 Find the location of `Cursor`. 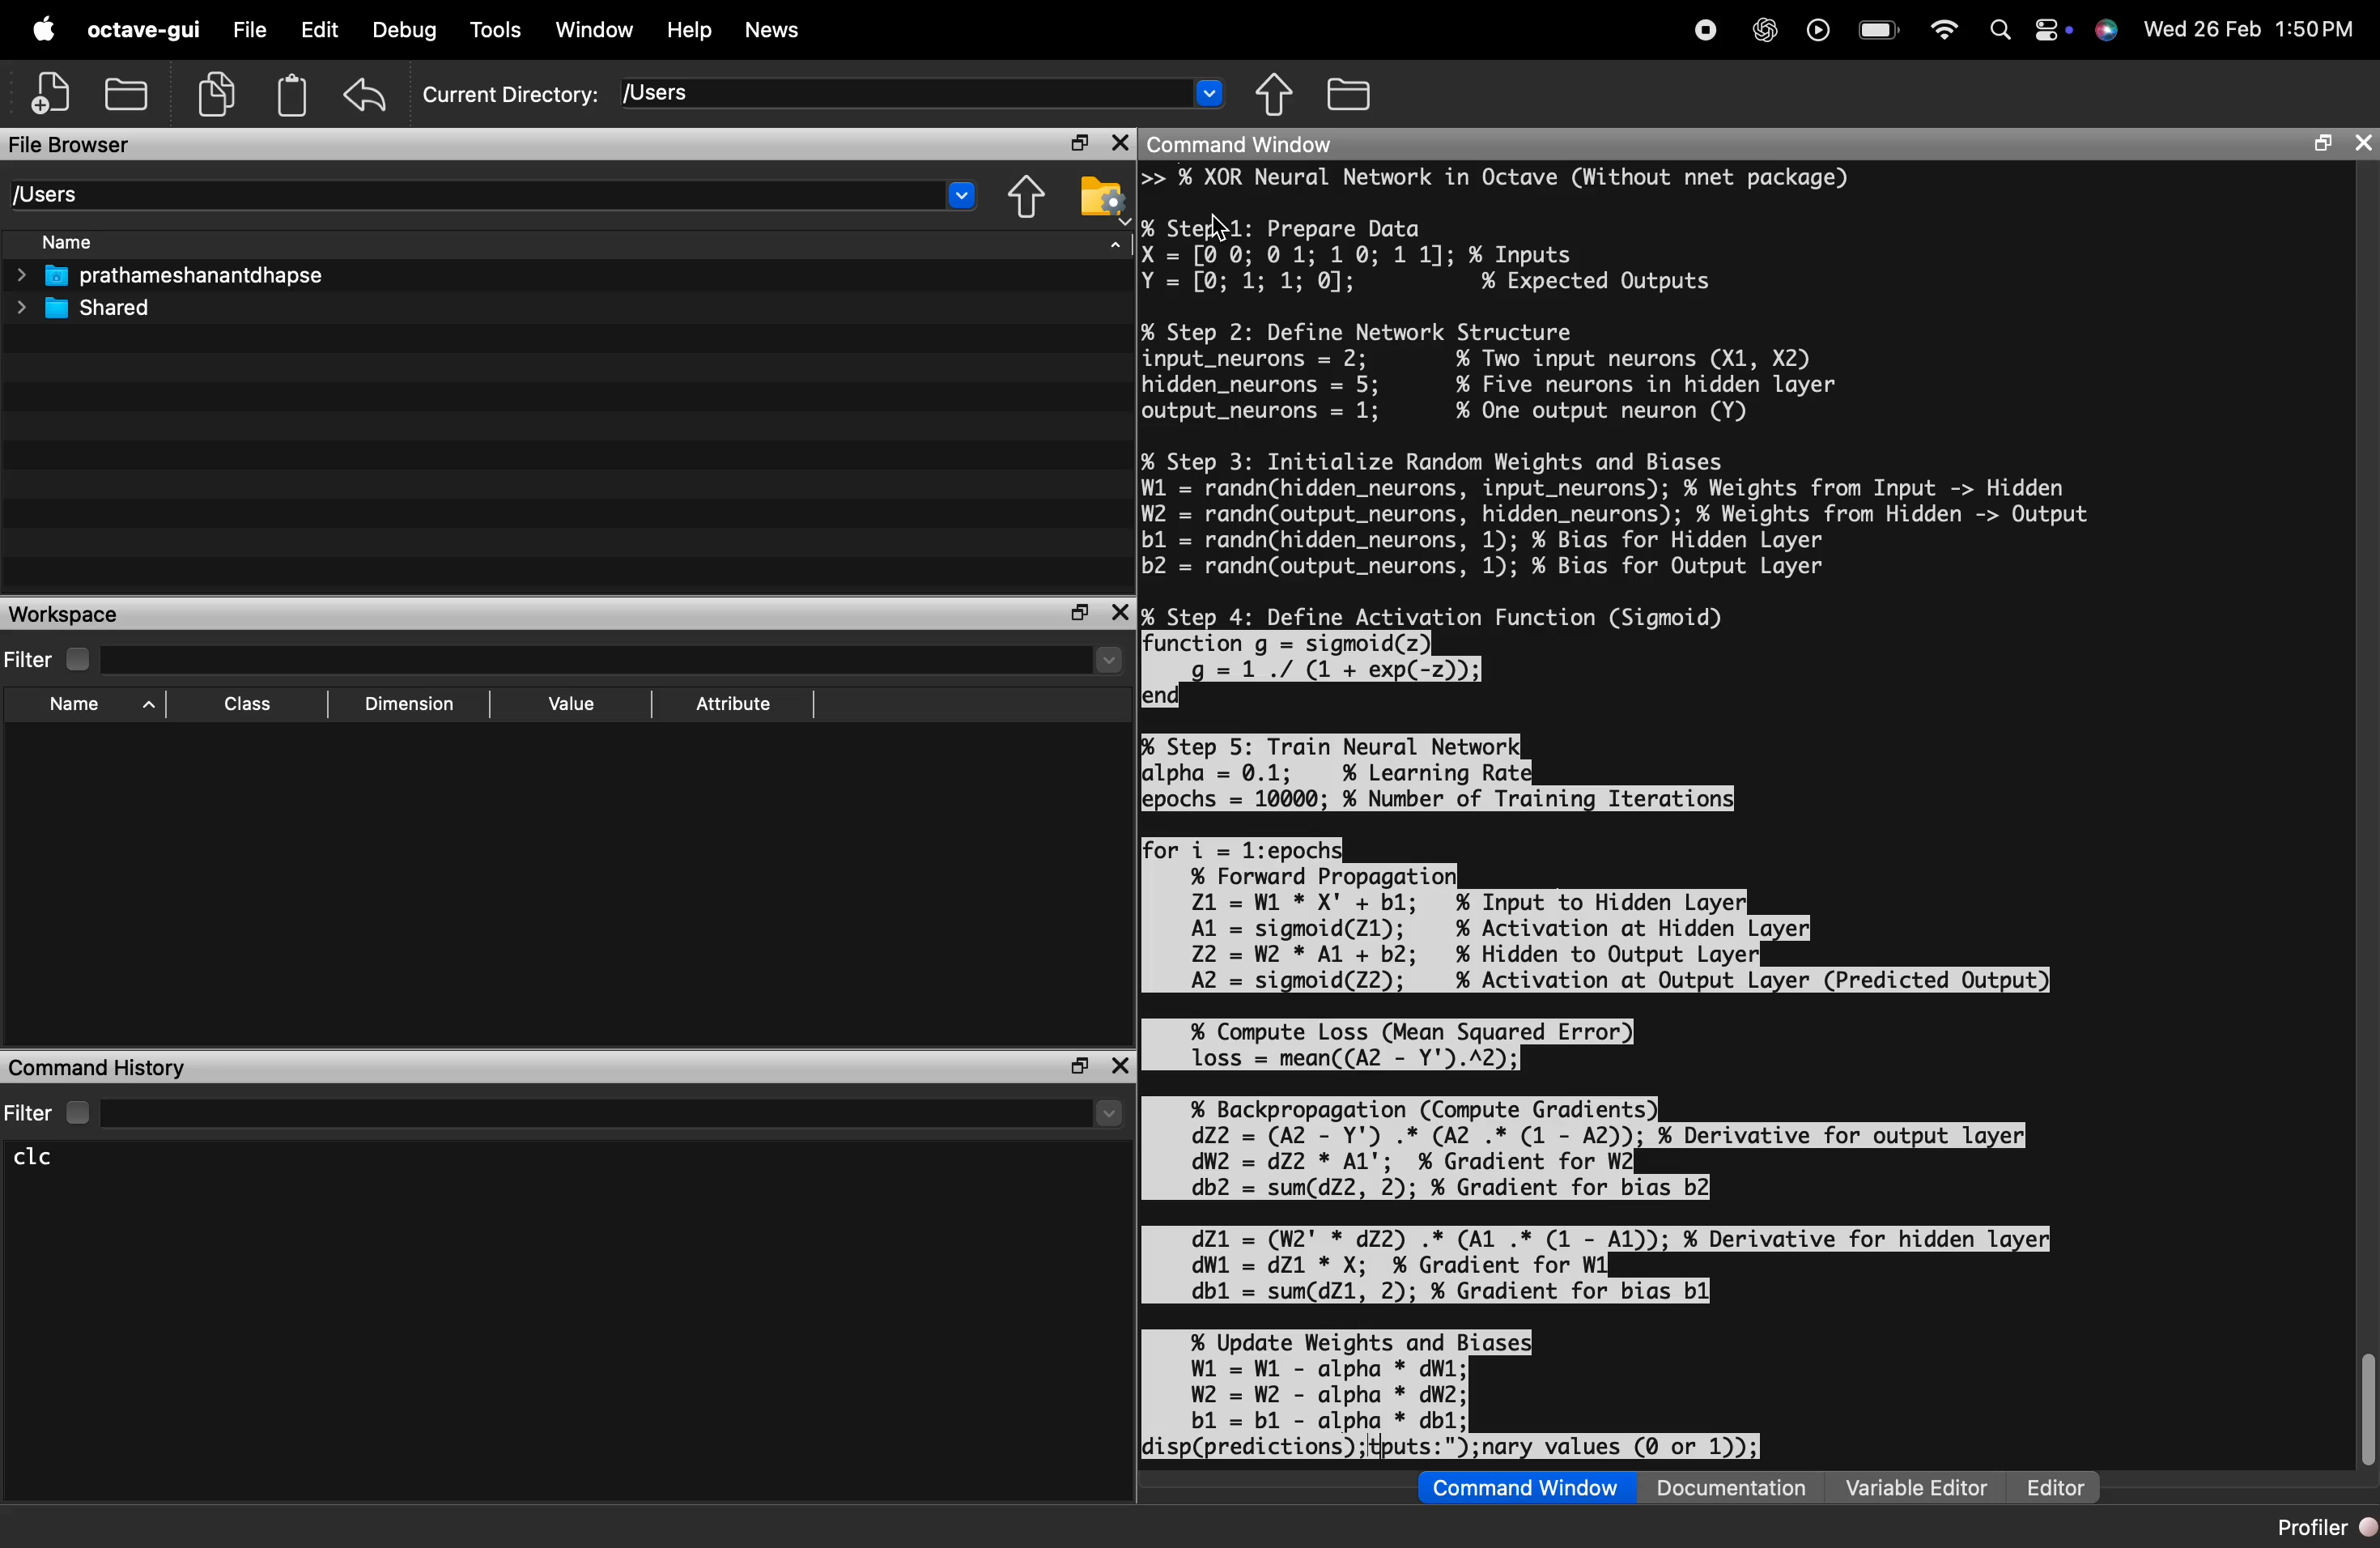

Cursor is located at coordinates (1225, 230).